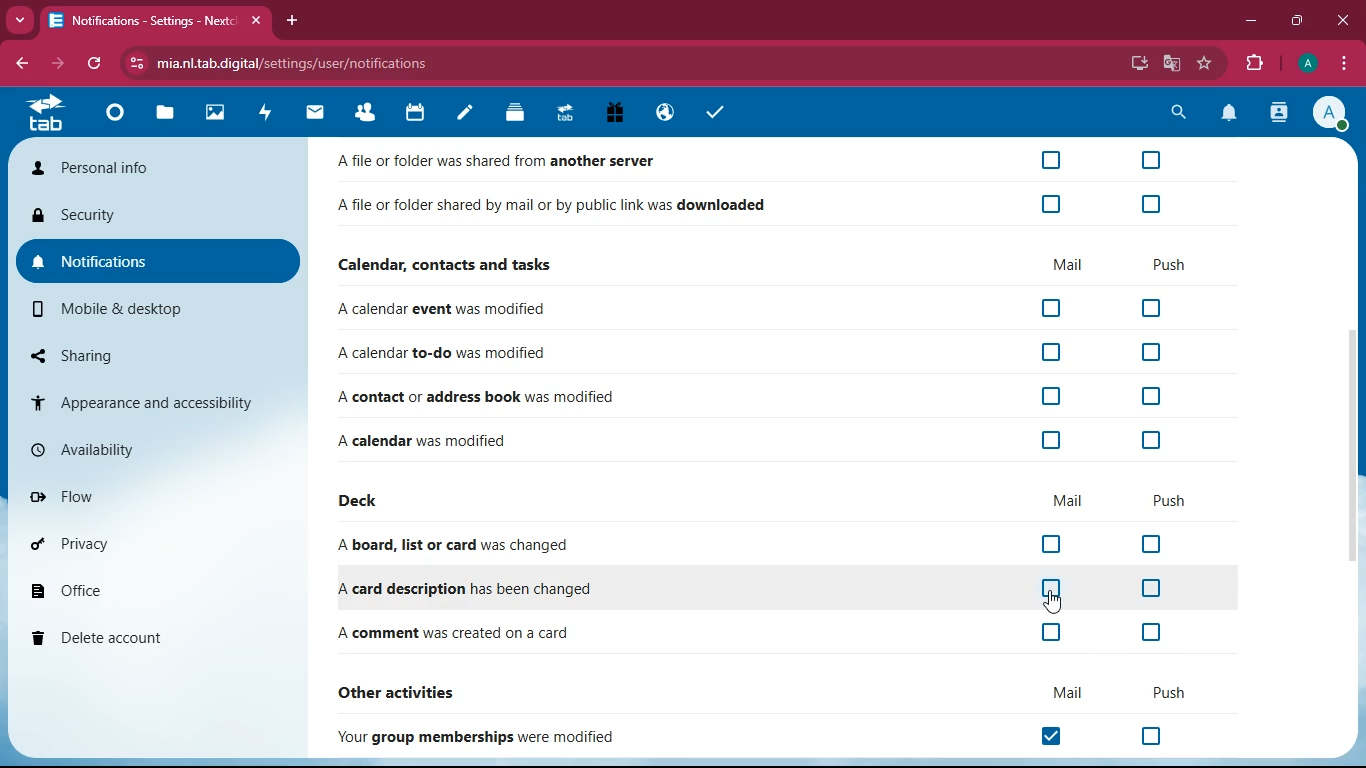 This screenshot has height=768, width=1366. Describe the element at coordinates (1049, 440) in the screenshot. I see `off` at that location.